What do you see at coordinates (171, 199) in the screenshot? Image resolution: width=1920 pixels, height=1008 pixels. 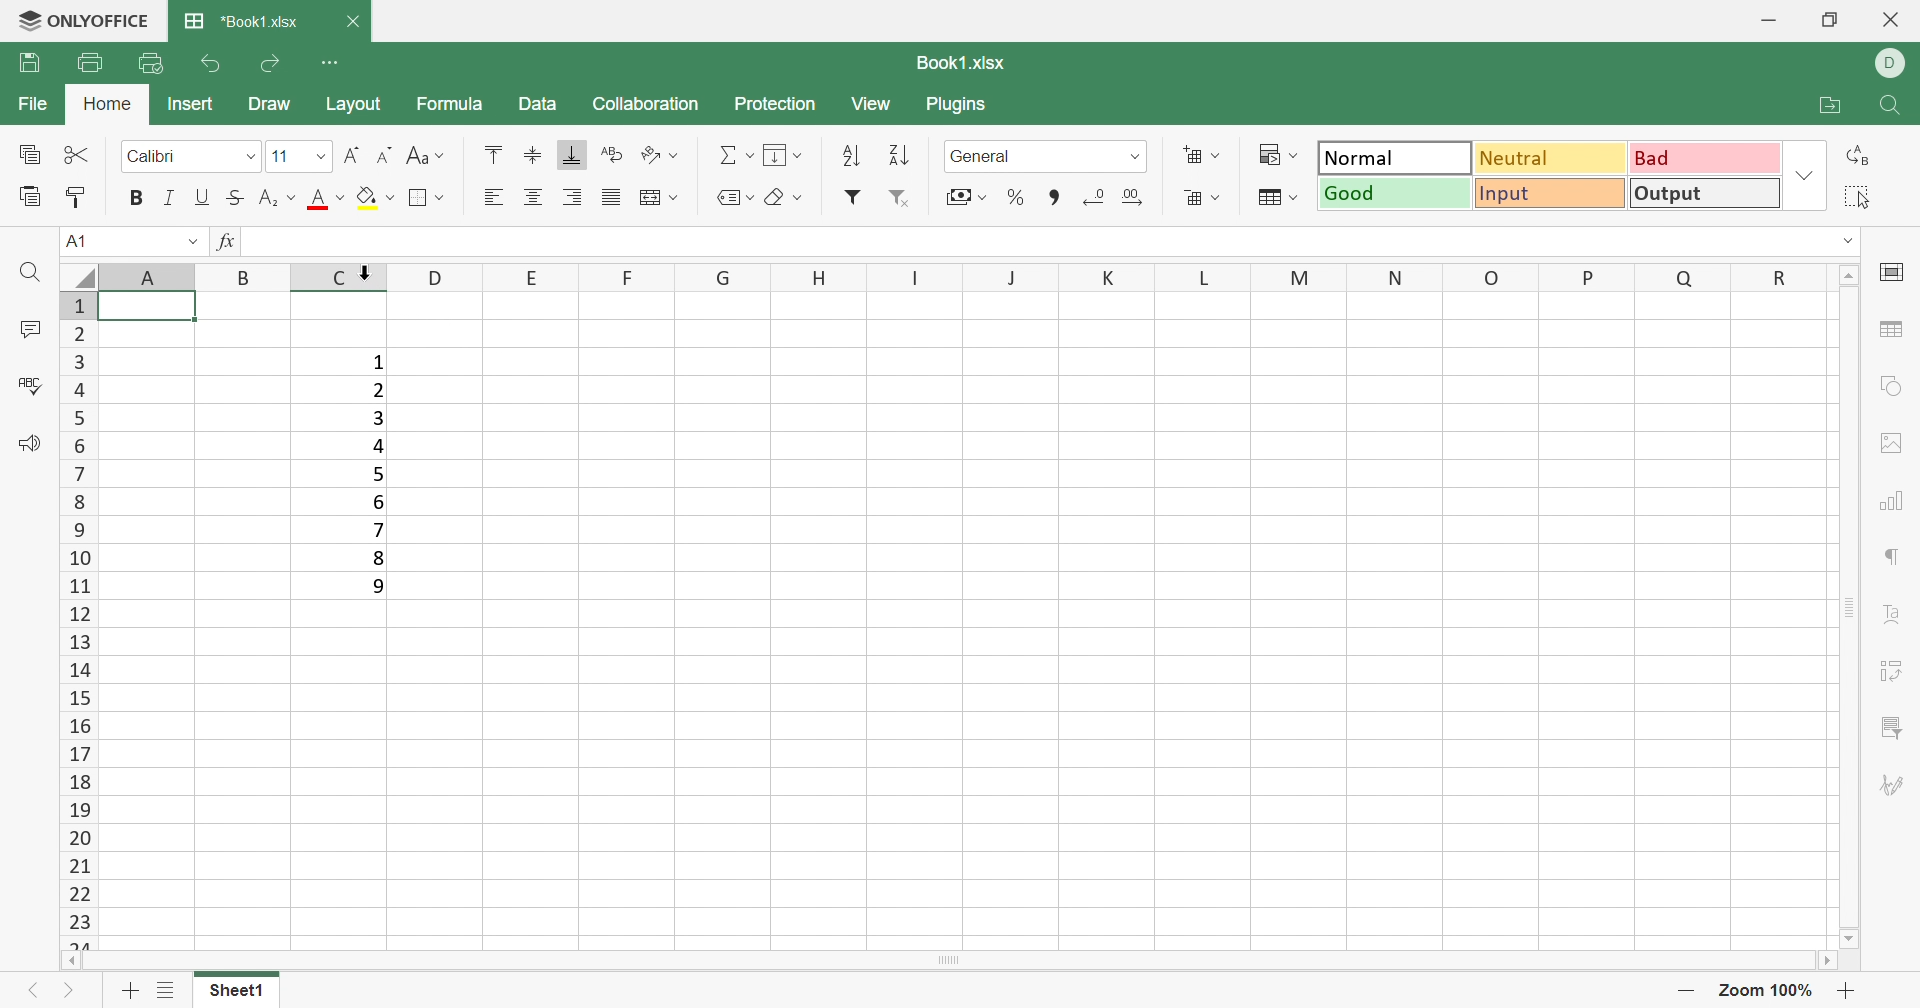 I see `Italic` at bounding box center [171, 199].